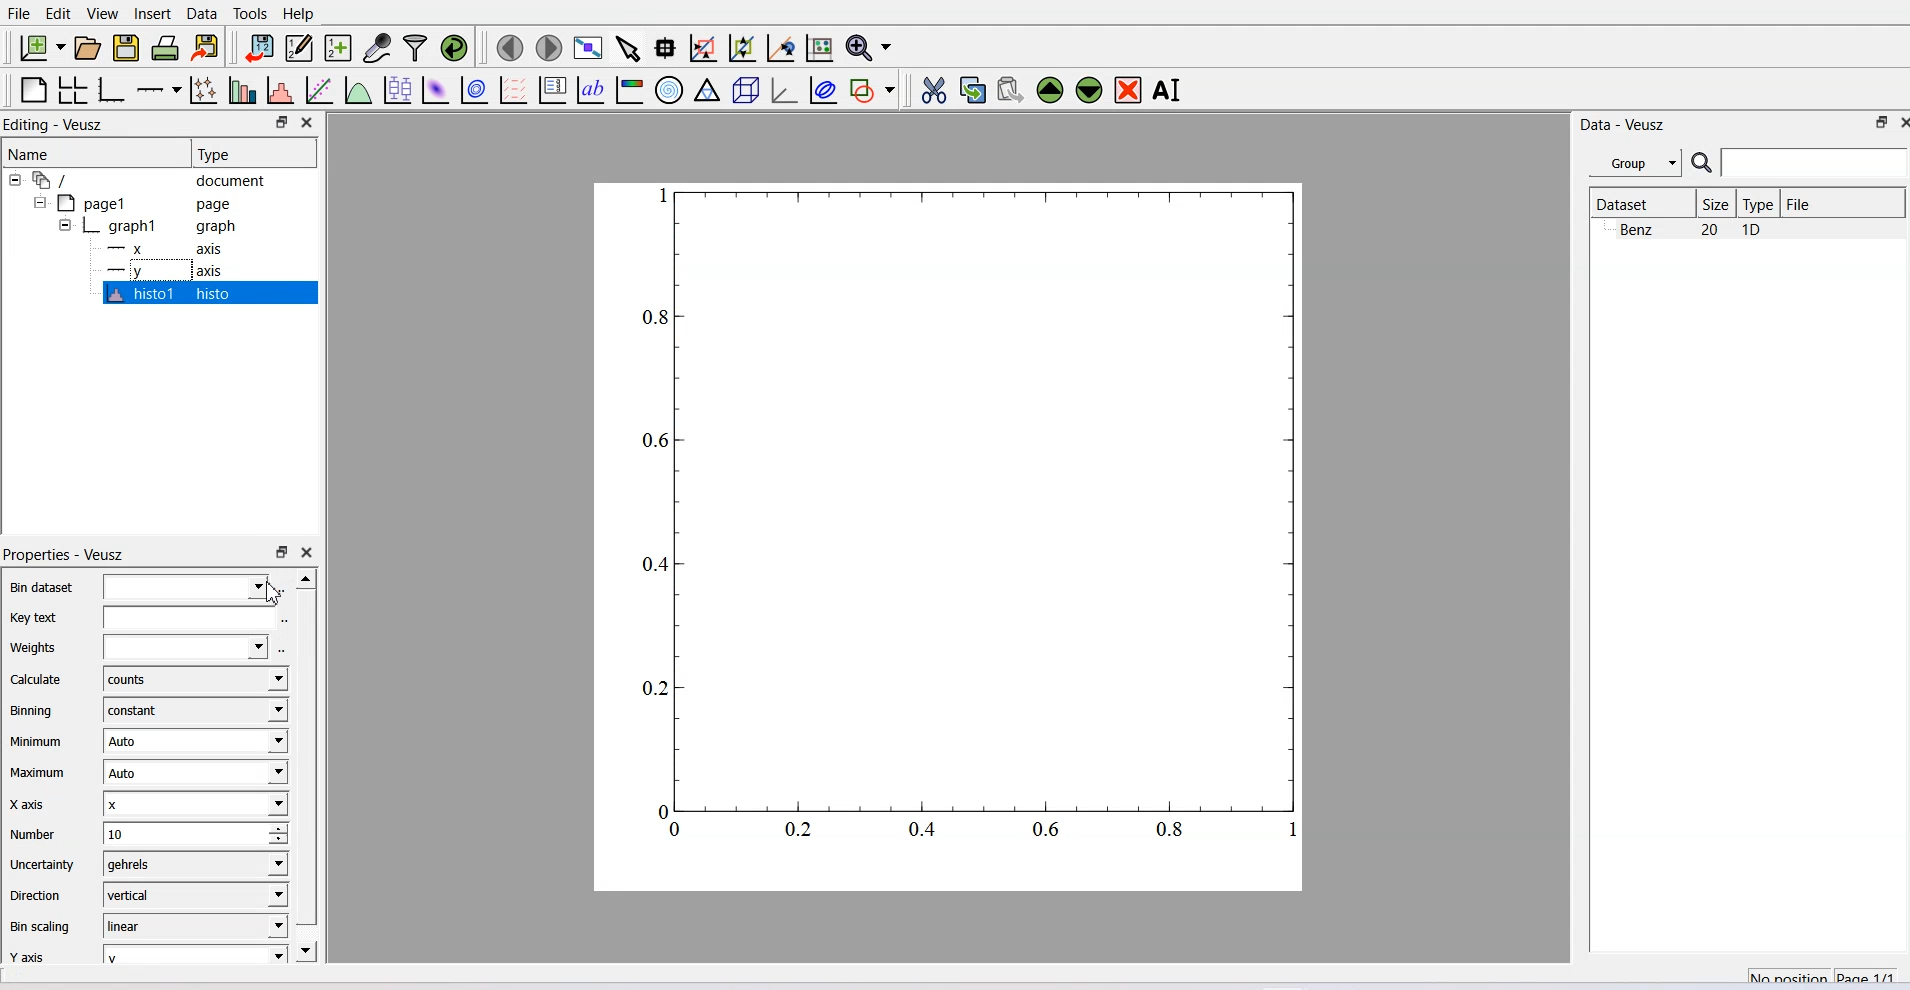 The height and width of the screenshot is (990, 1910). I want to click on Print Document, so click(165, 48).